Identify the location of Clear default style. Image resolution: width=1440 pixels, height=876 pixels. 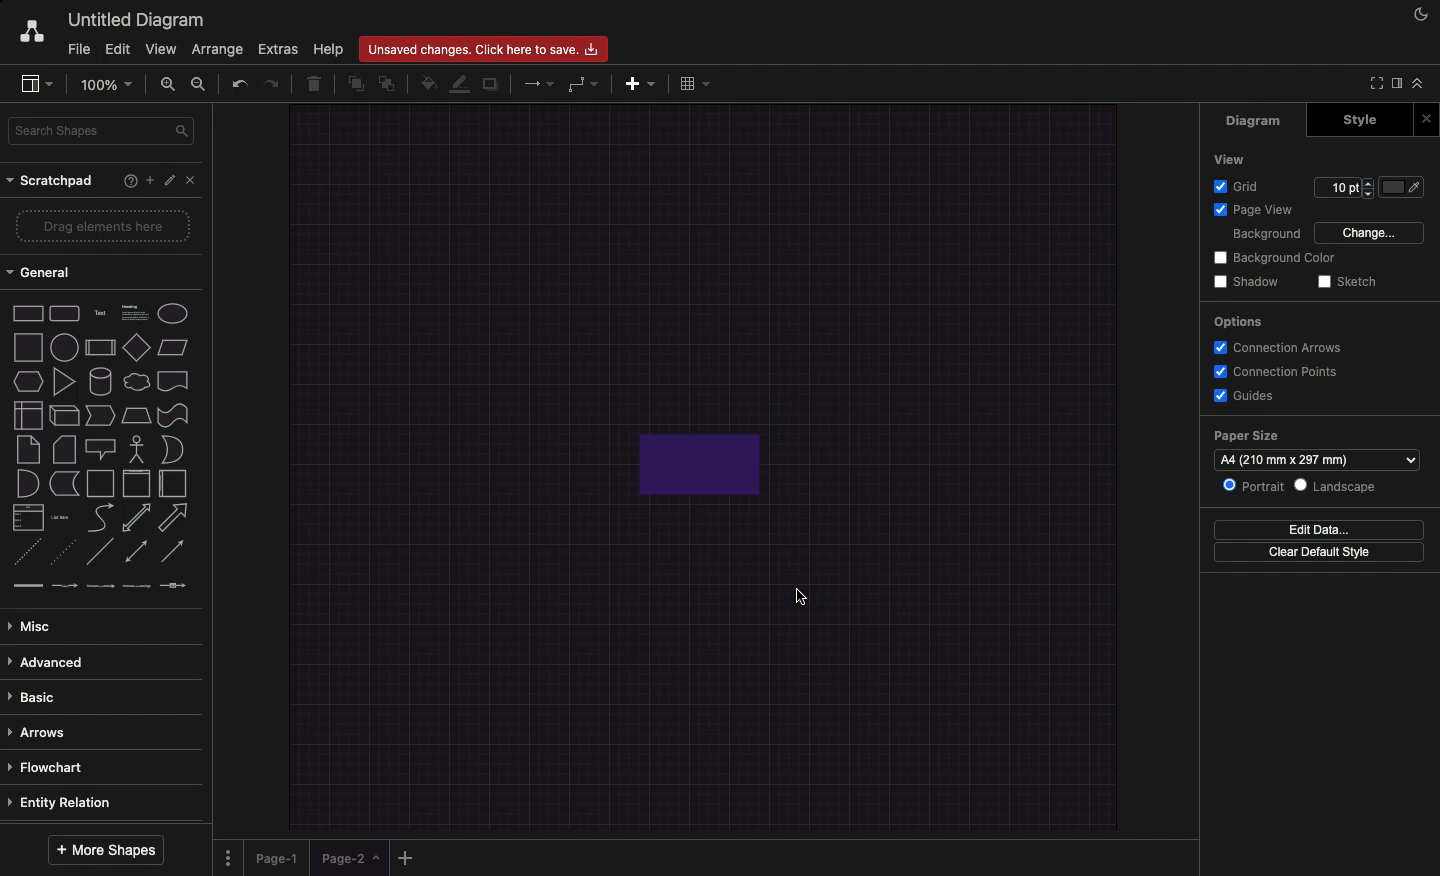
(1321, 555).